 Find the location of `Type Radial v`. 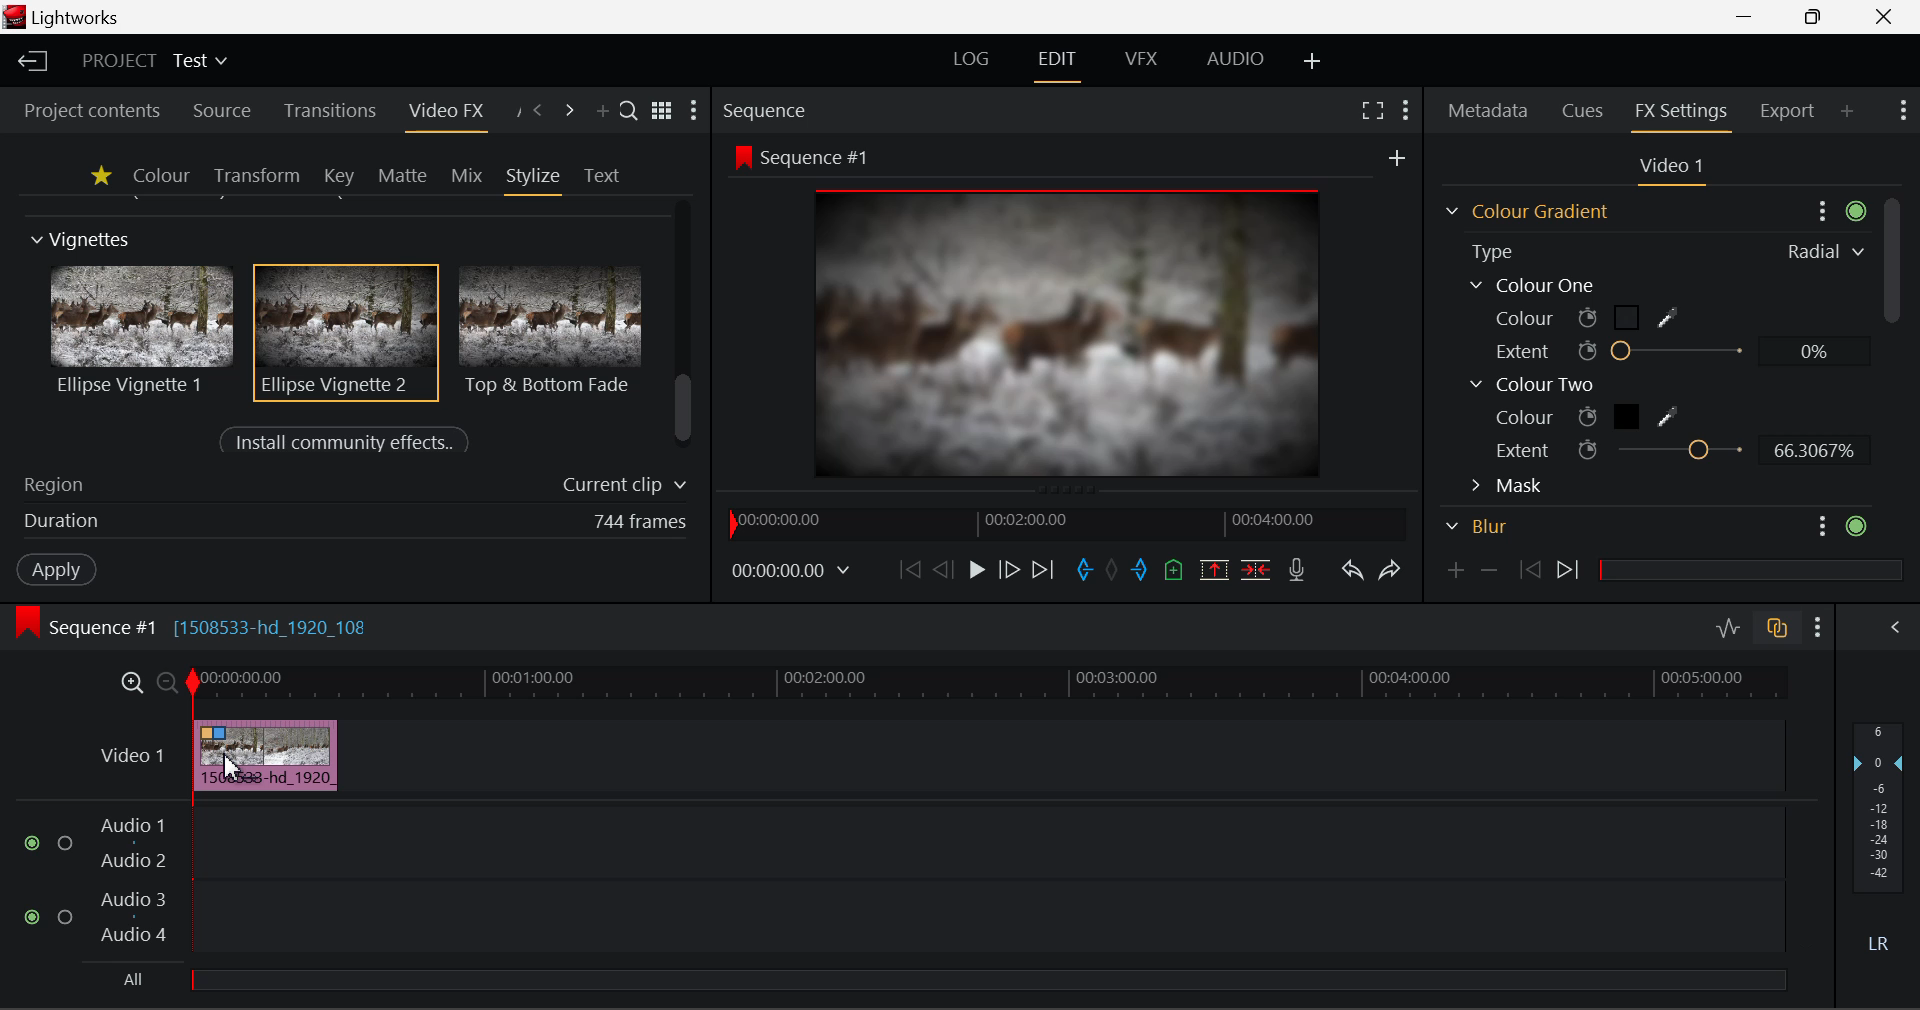

Type Radial v is located at coordinates (1663, 250).